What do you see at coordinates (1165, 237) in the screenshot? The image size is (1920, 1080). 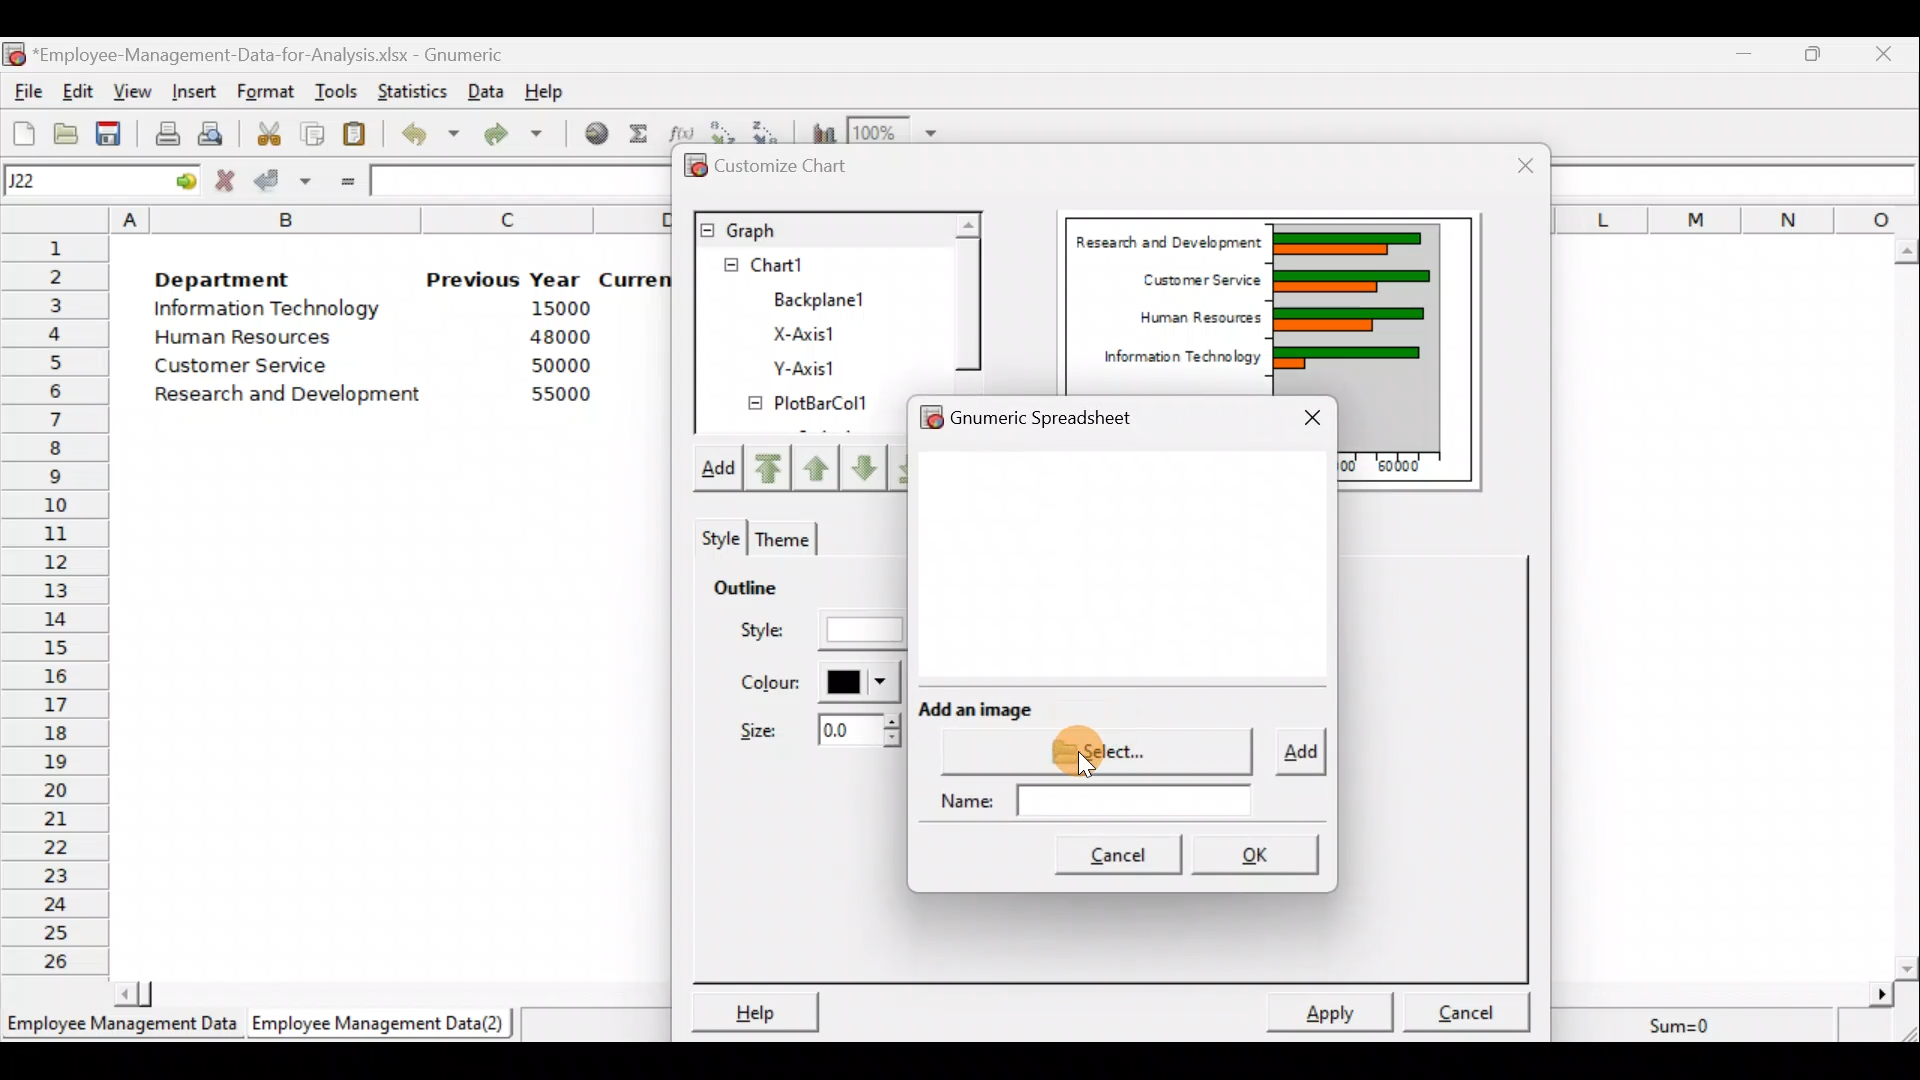 I see `Research and Development` at bounding box center [1165, 237].